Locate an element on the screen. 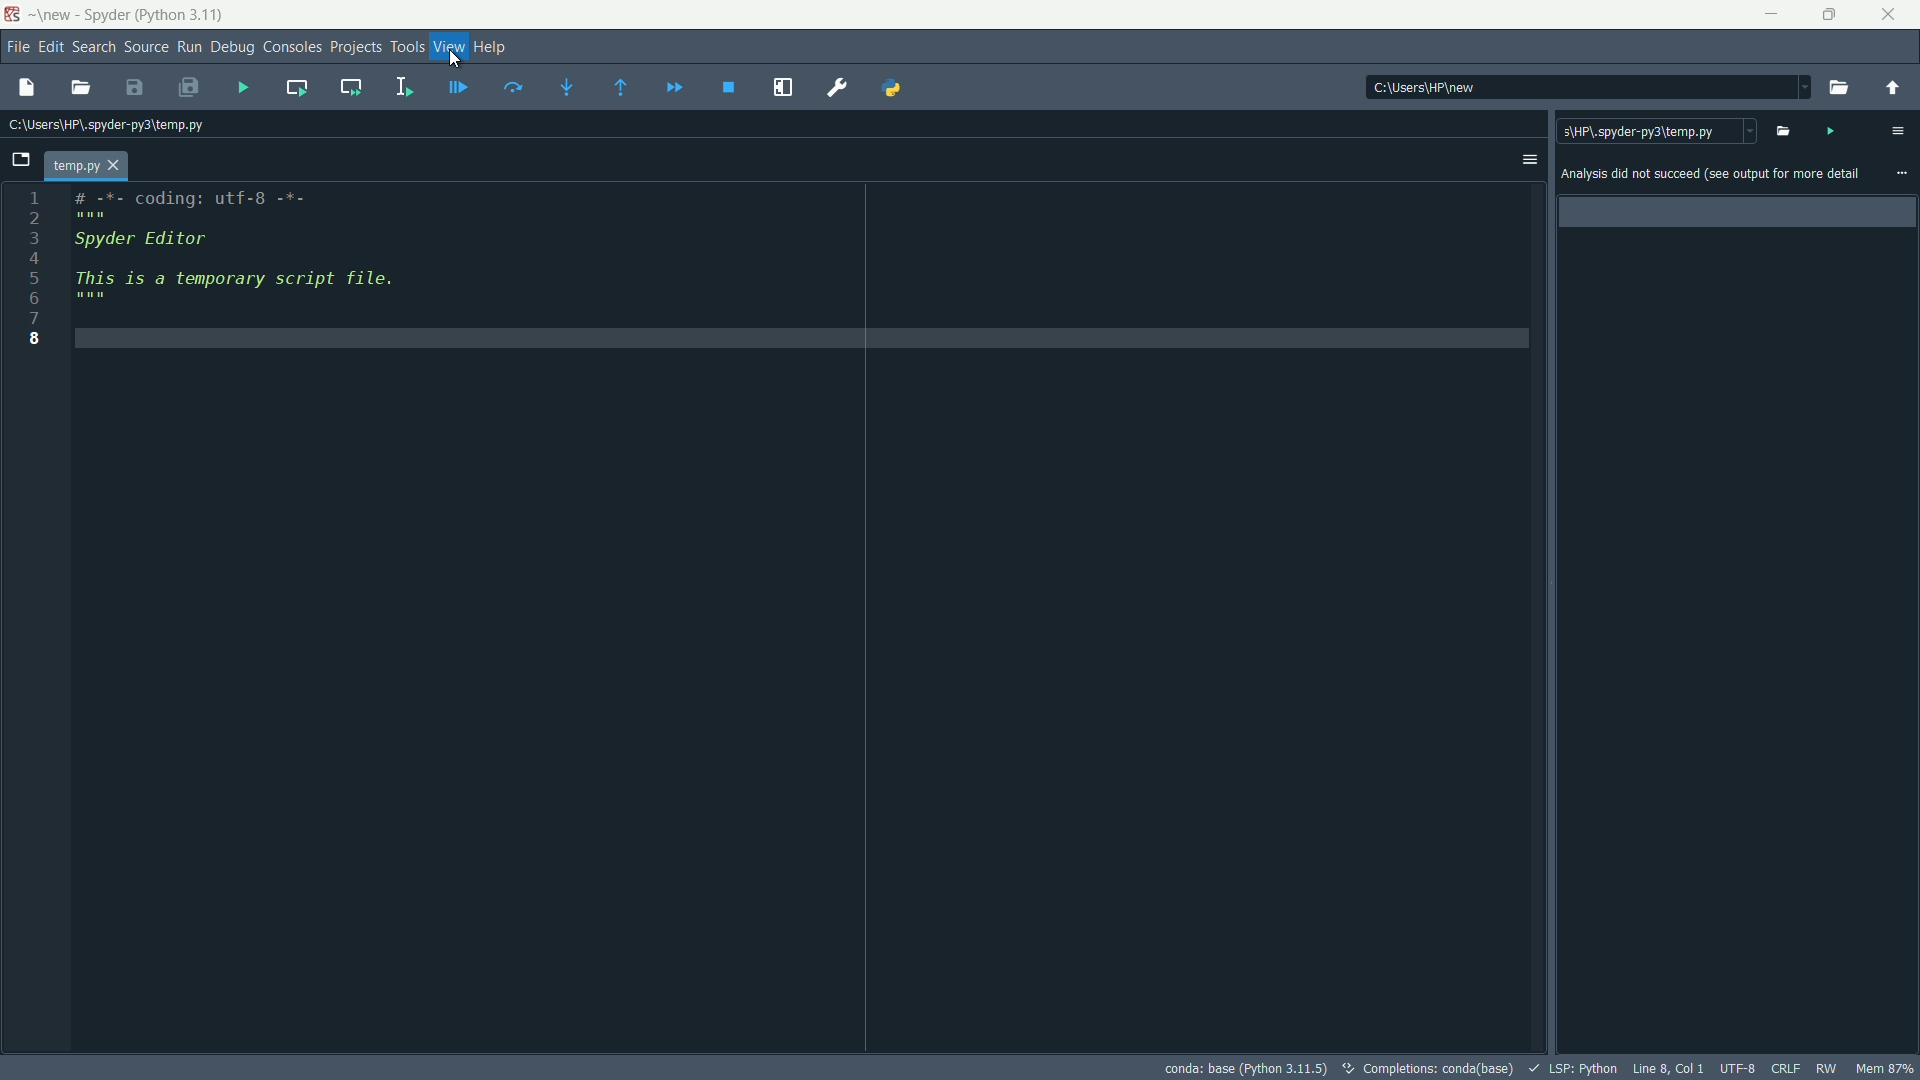 This screenshot has width=1920, height=1080. rw is located at coordinates (1830, 1068).